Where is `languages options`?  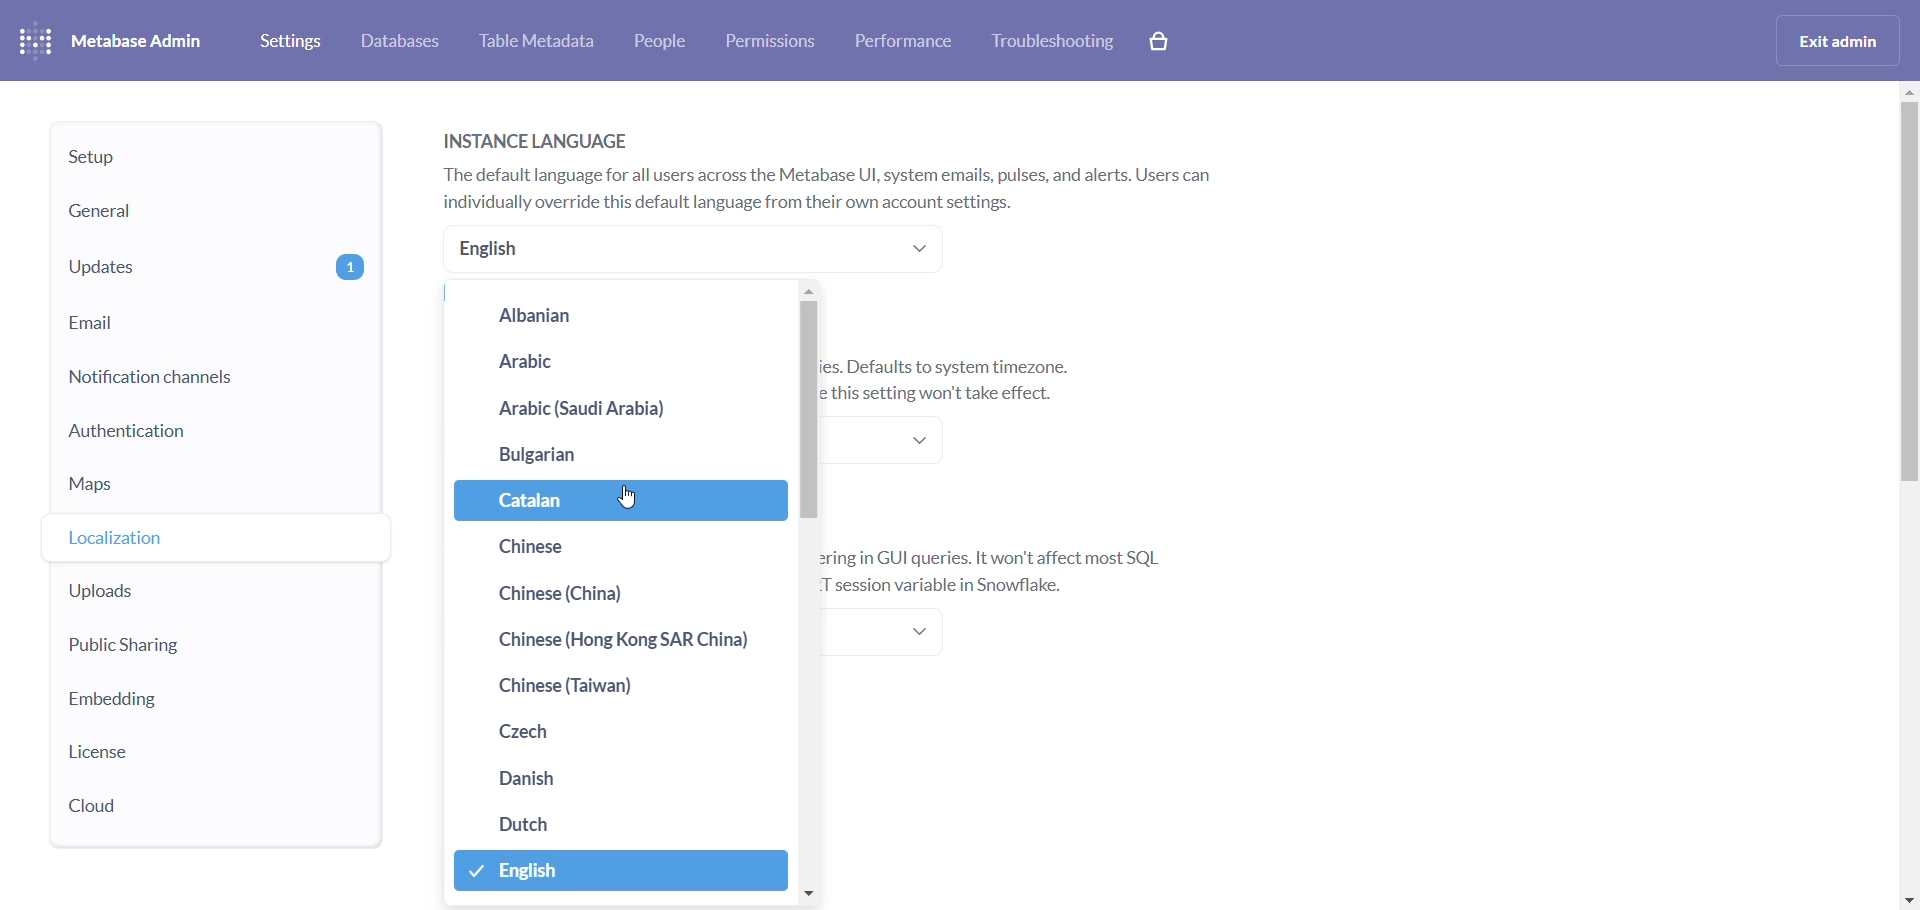
languages options is located at coordinates (620, 598).